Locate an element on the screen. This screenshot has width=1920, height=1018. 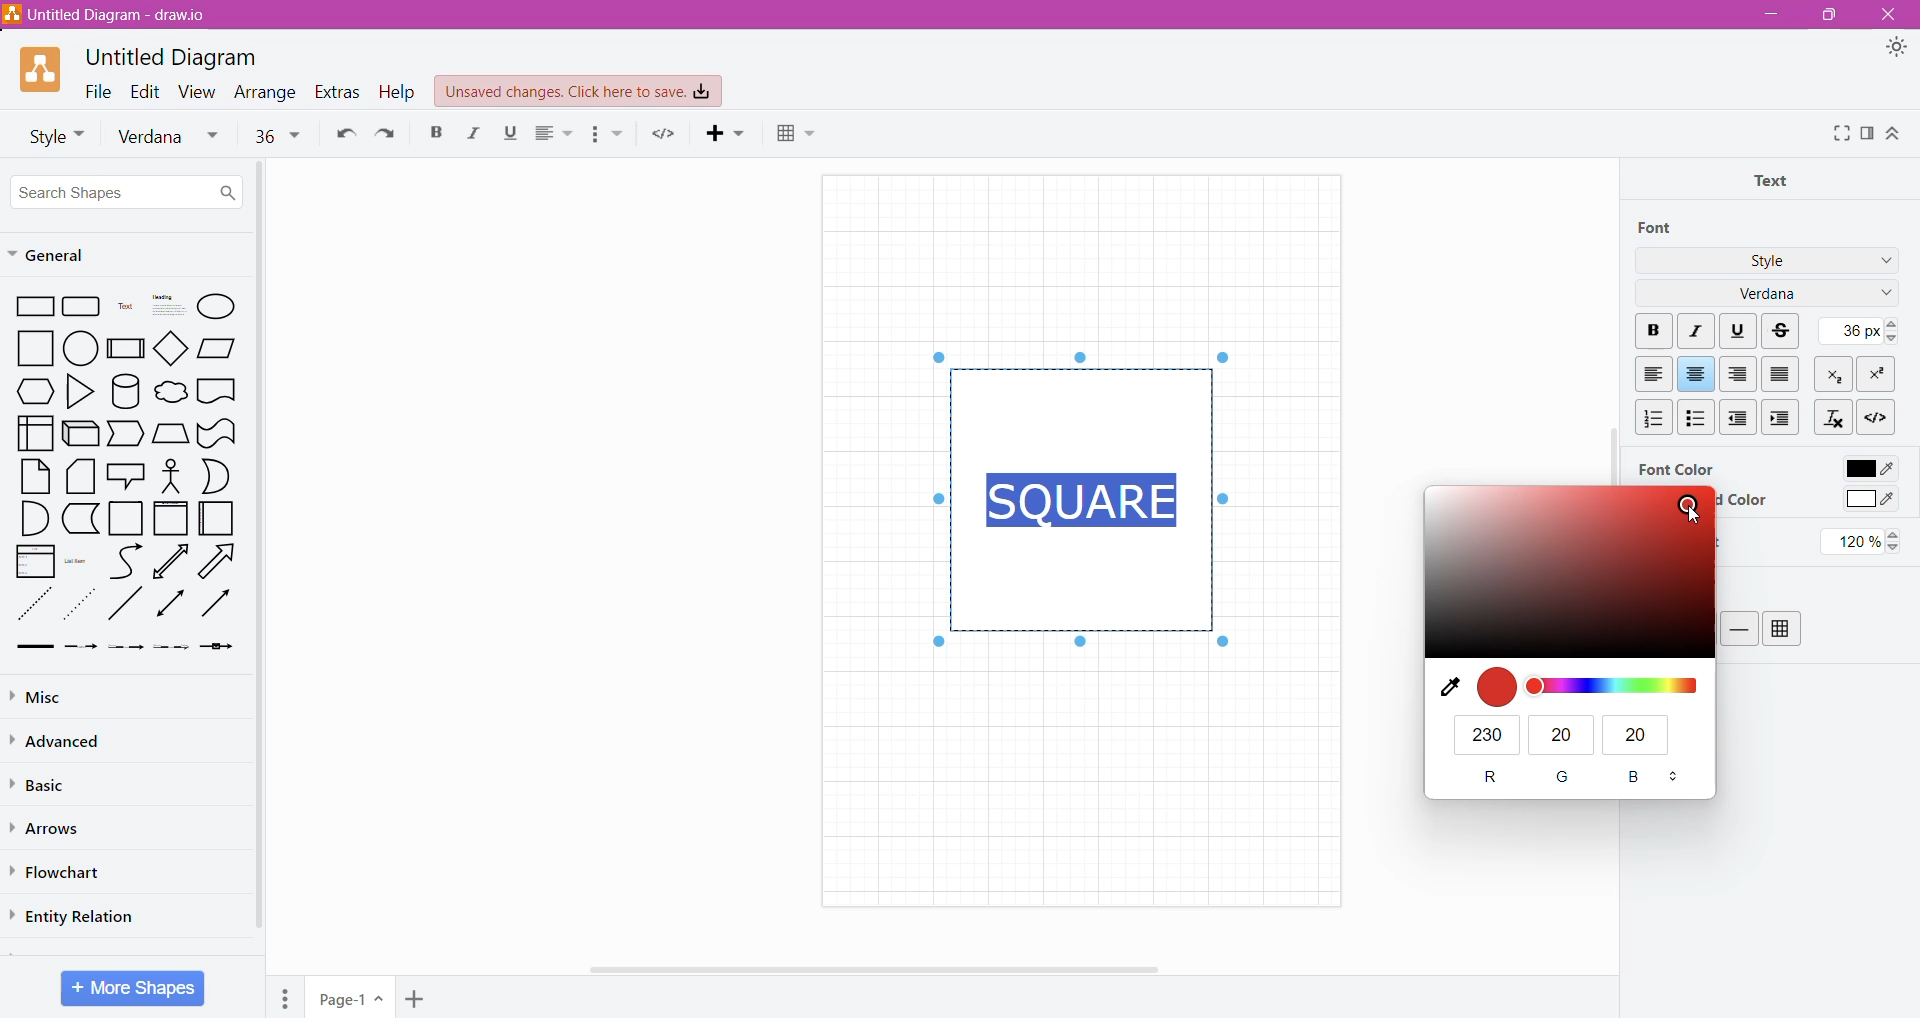
Dotted Arrow  is located at coordinates (171, 647).